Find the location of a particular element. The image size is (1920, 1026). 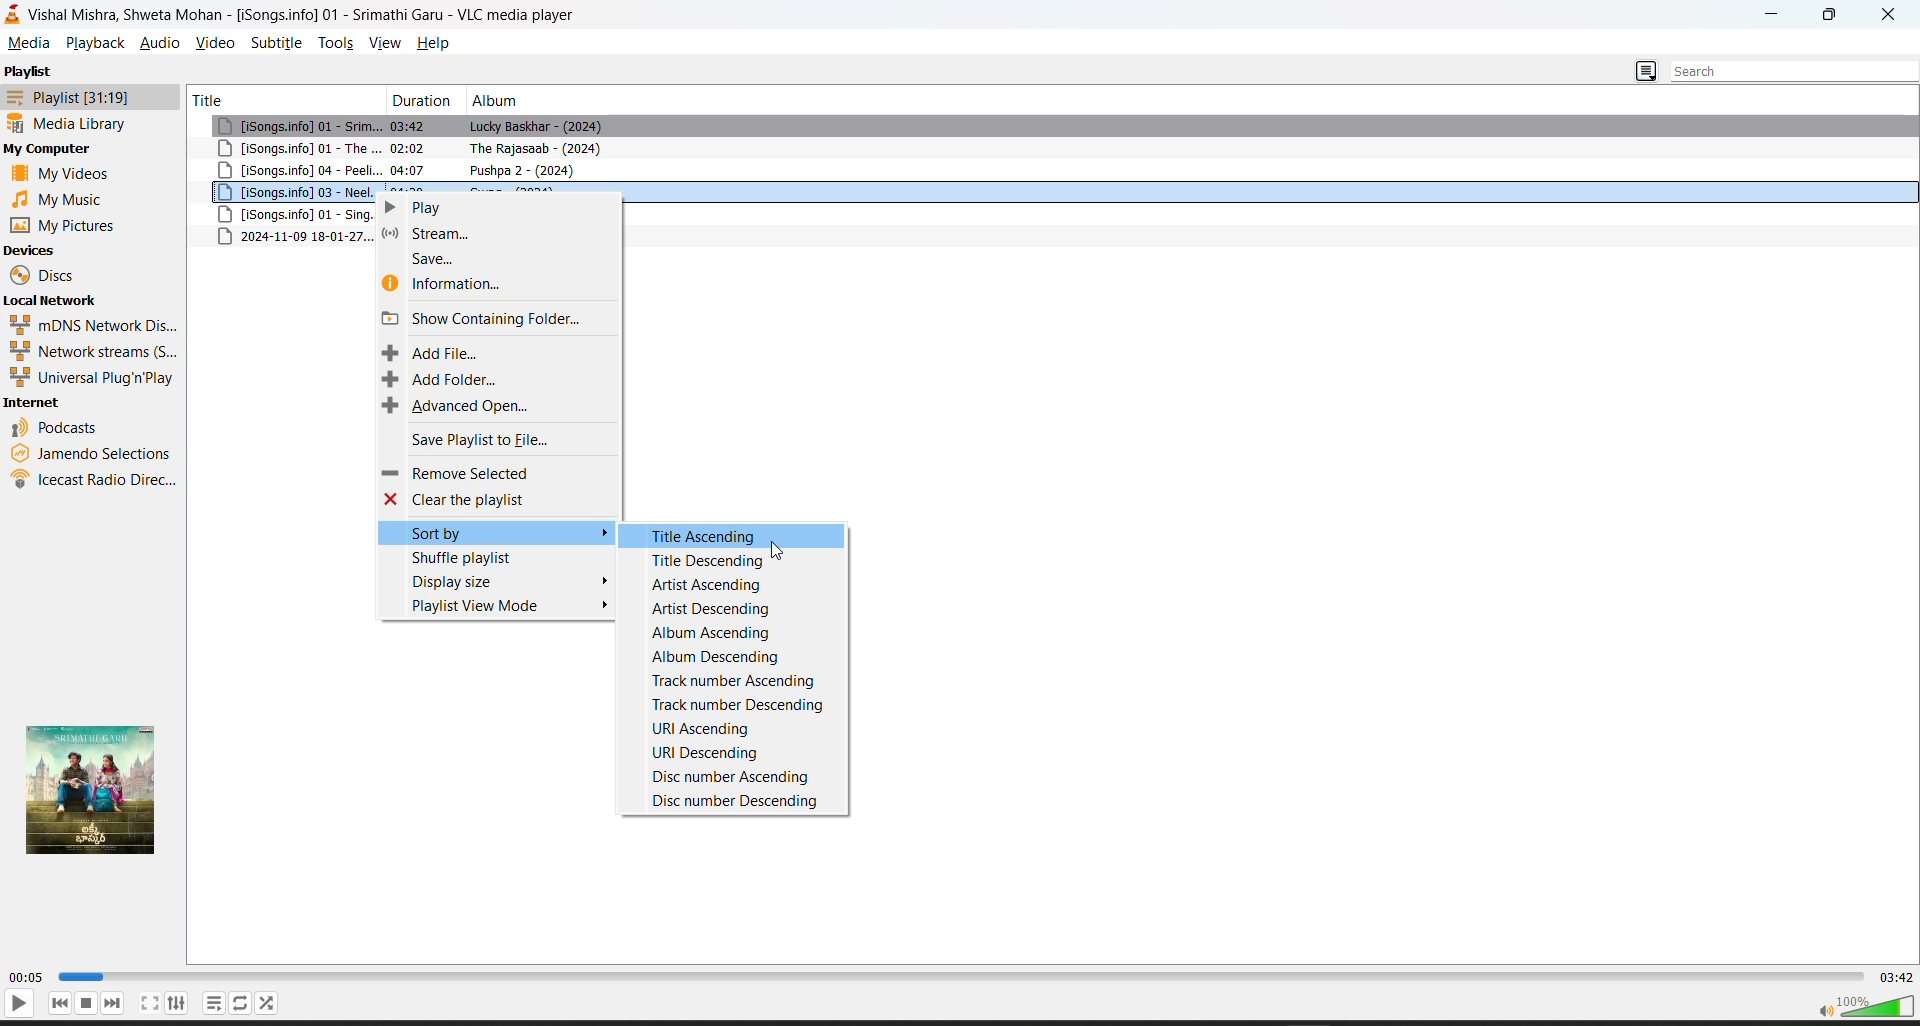

track number descending is located at coordinates (733, 704).